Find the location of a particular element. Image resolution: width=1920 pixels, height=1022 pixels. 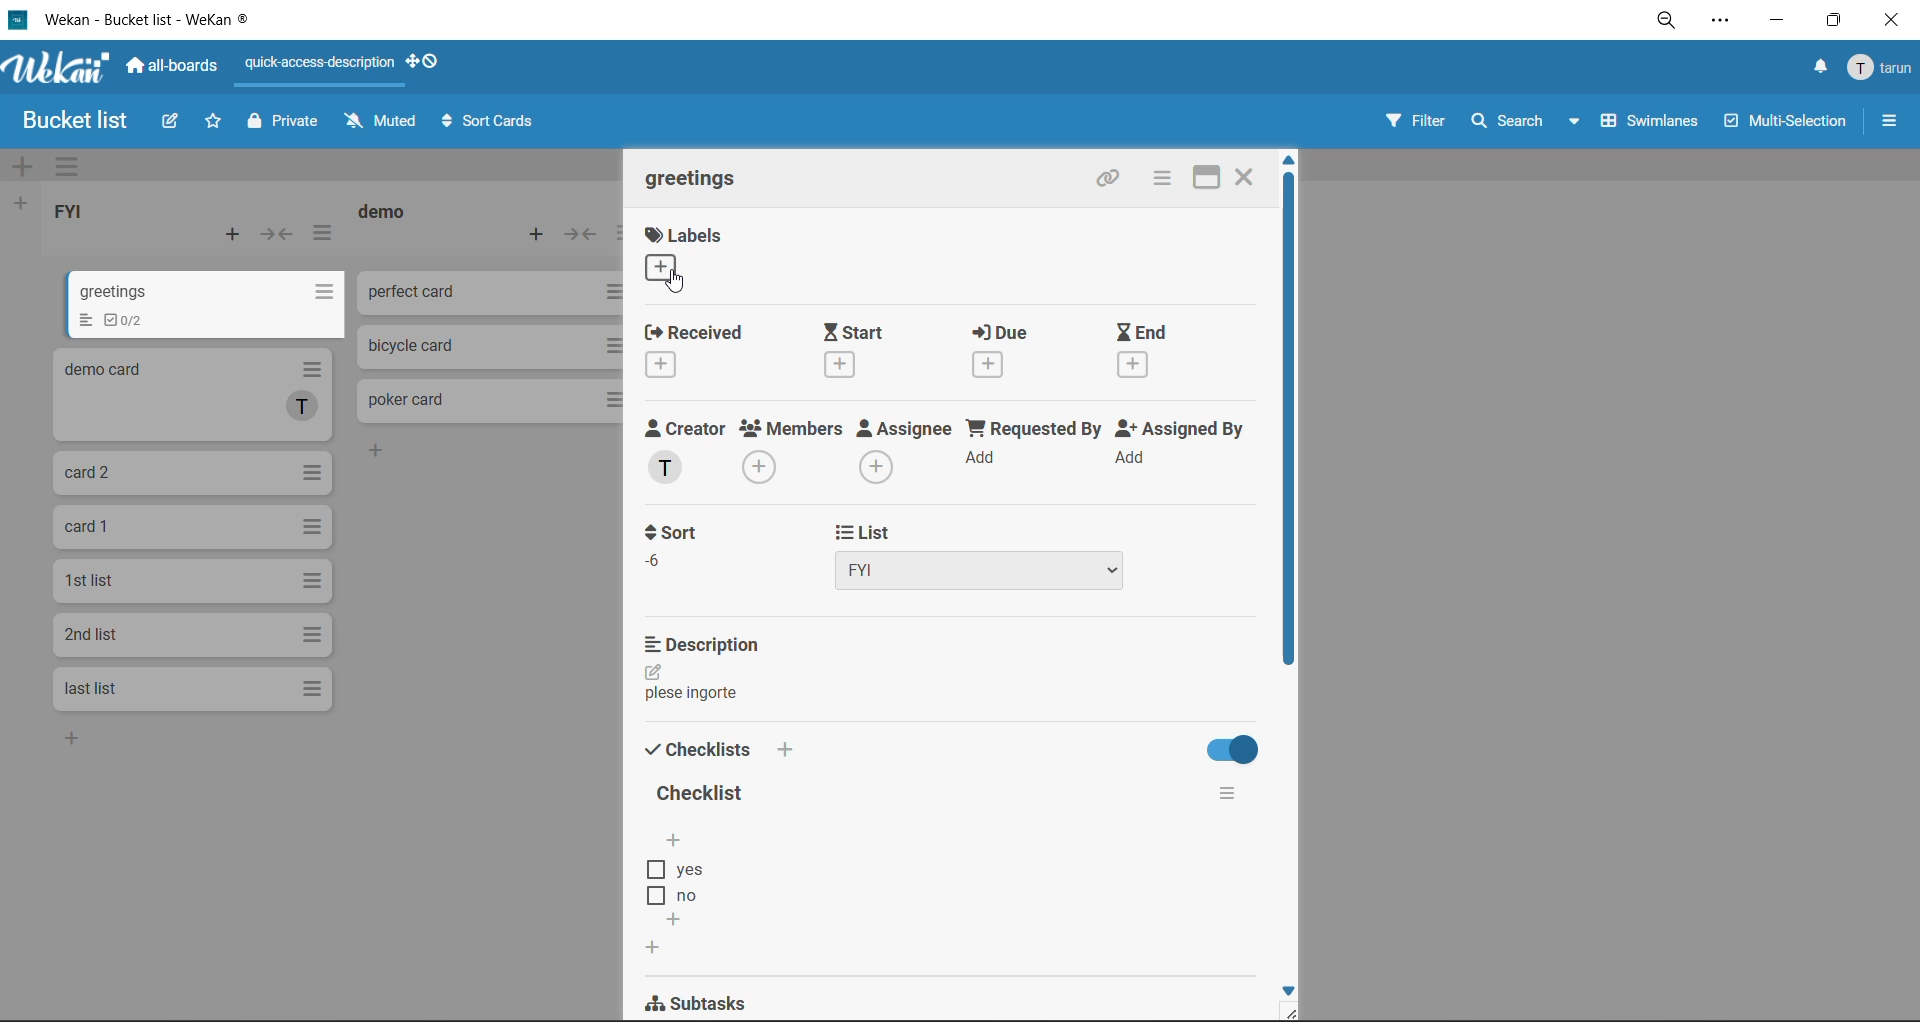

menu is located at coordinates (1883, 66).